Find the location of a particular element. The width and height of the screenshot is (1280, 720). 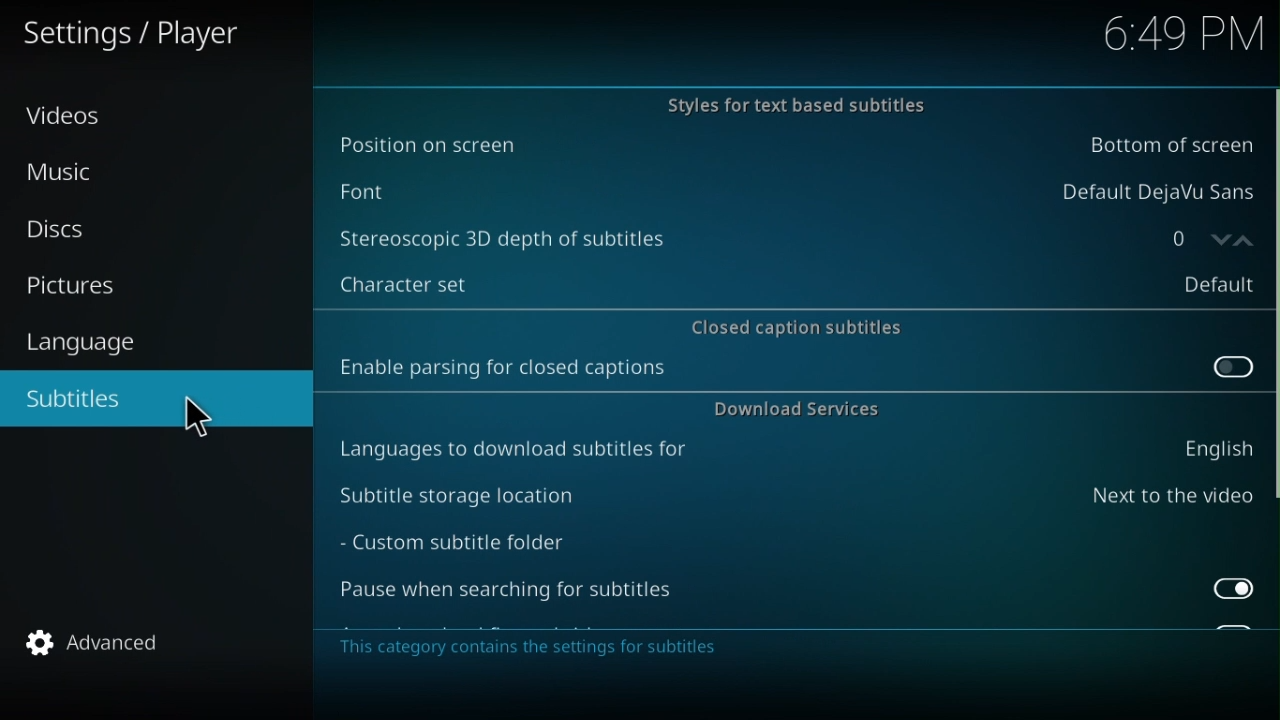

Settings/player is located at coordinates (154, 35).